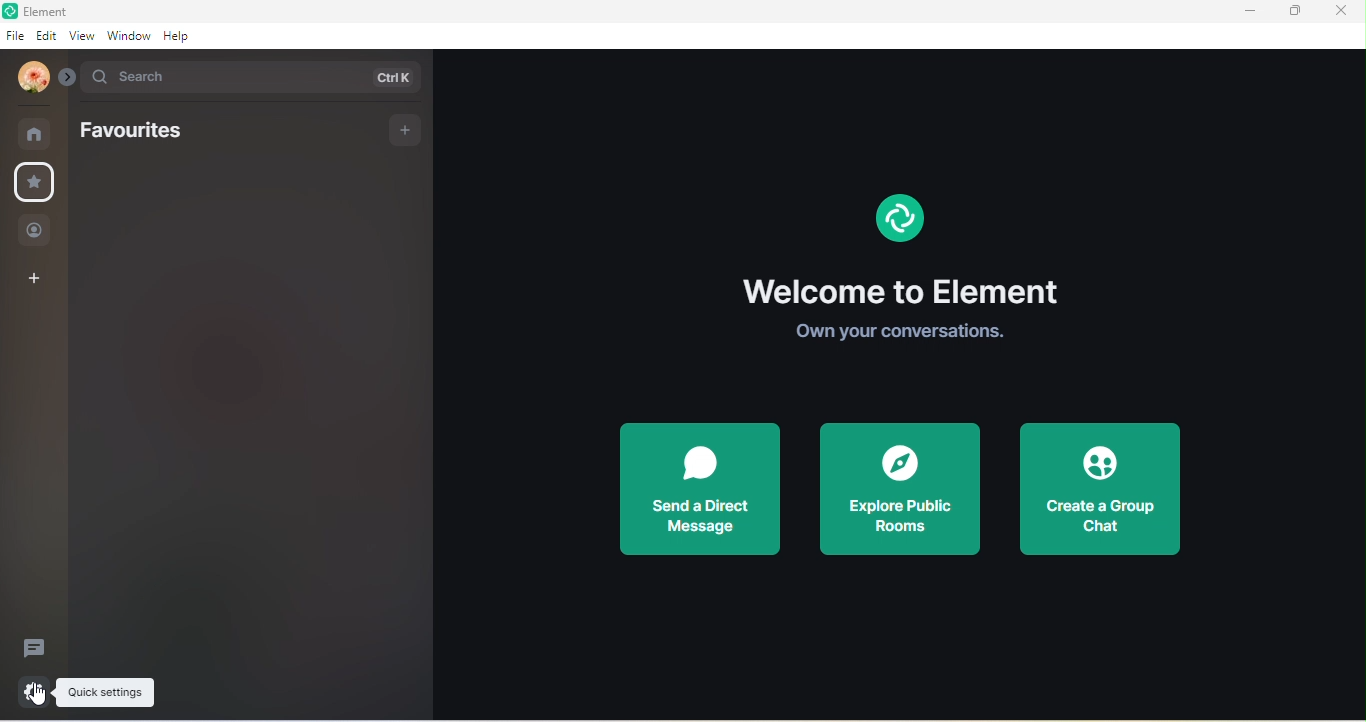 The height and width of the screenshot is (722, 1366). Describe the element at coordinates (83, 35) in the screenshot. I see `view` at that location.